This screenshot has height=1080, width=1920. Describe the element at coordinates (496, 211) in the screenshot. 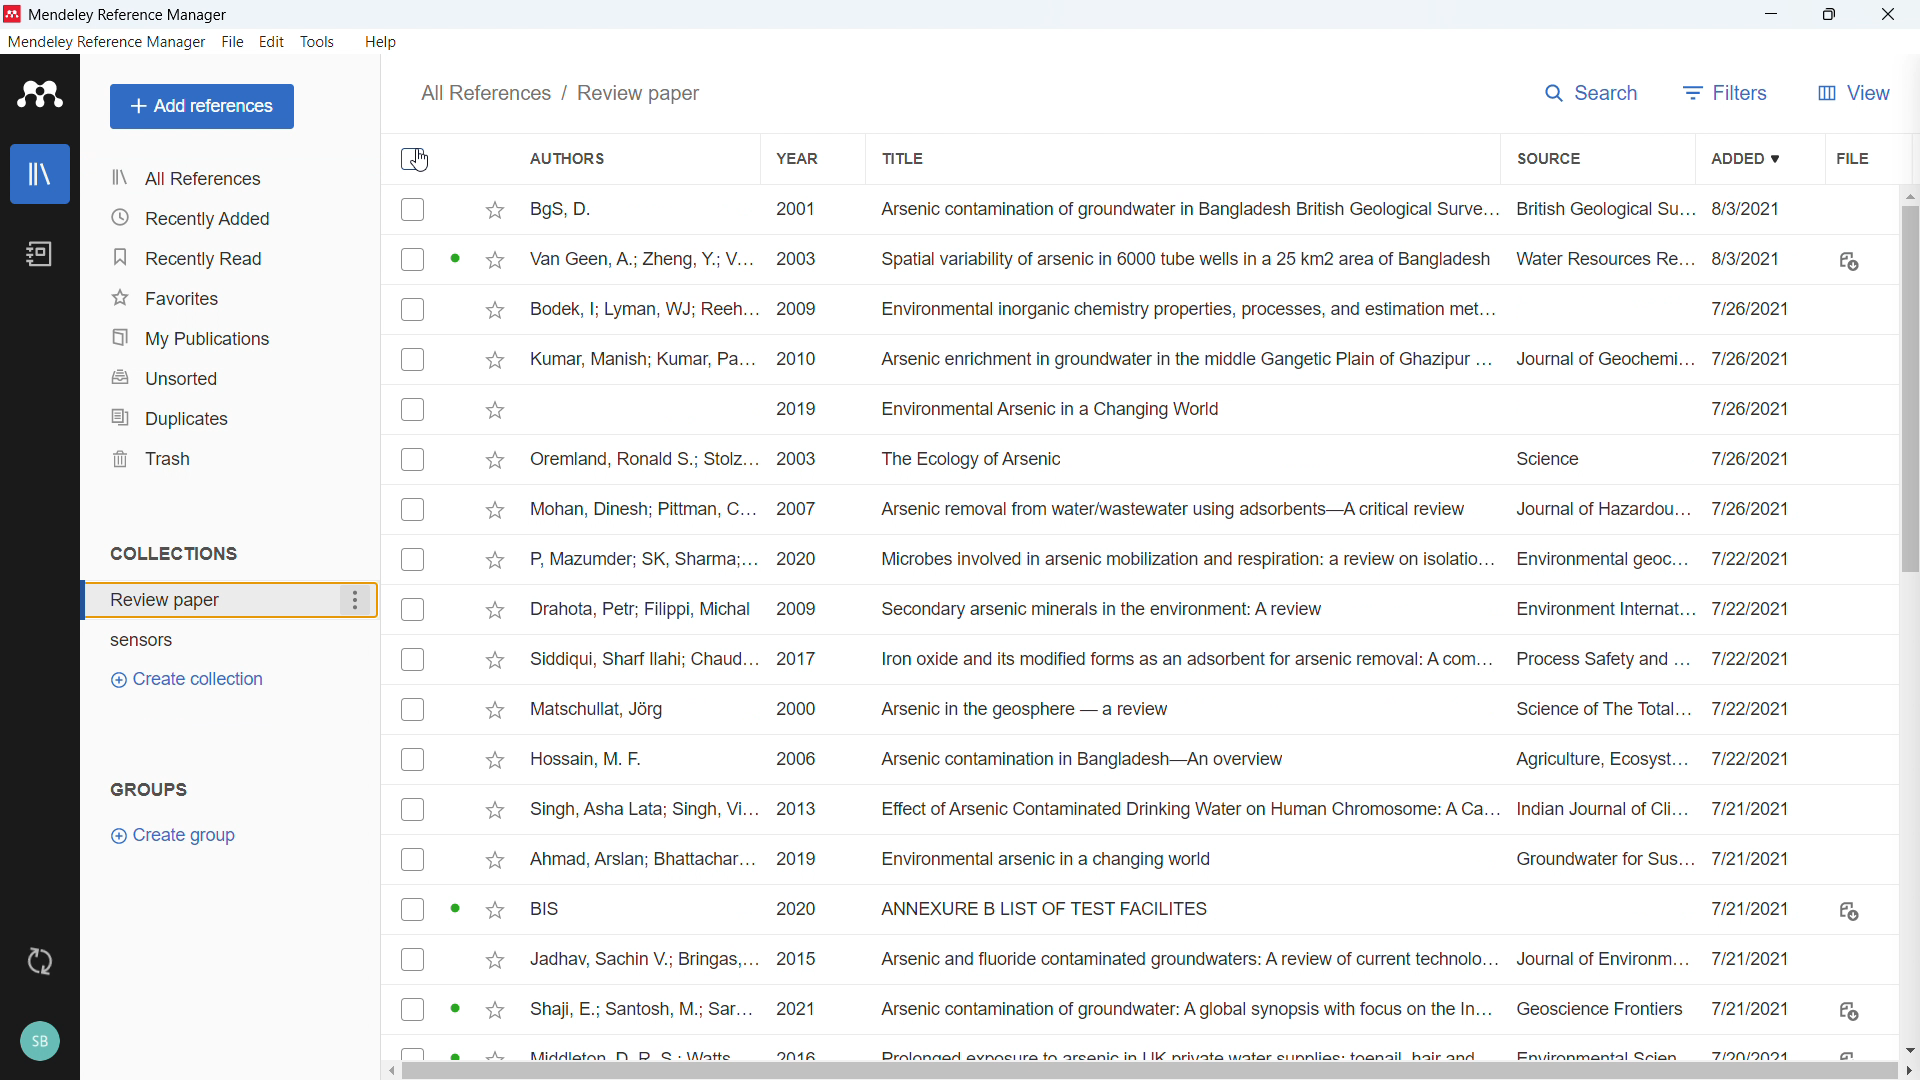

I see `Star mark respective publication` at that location.